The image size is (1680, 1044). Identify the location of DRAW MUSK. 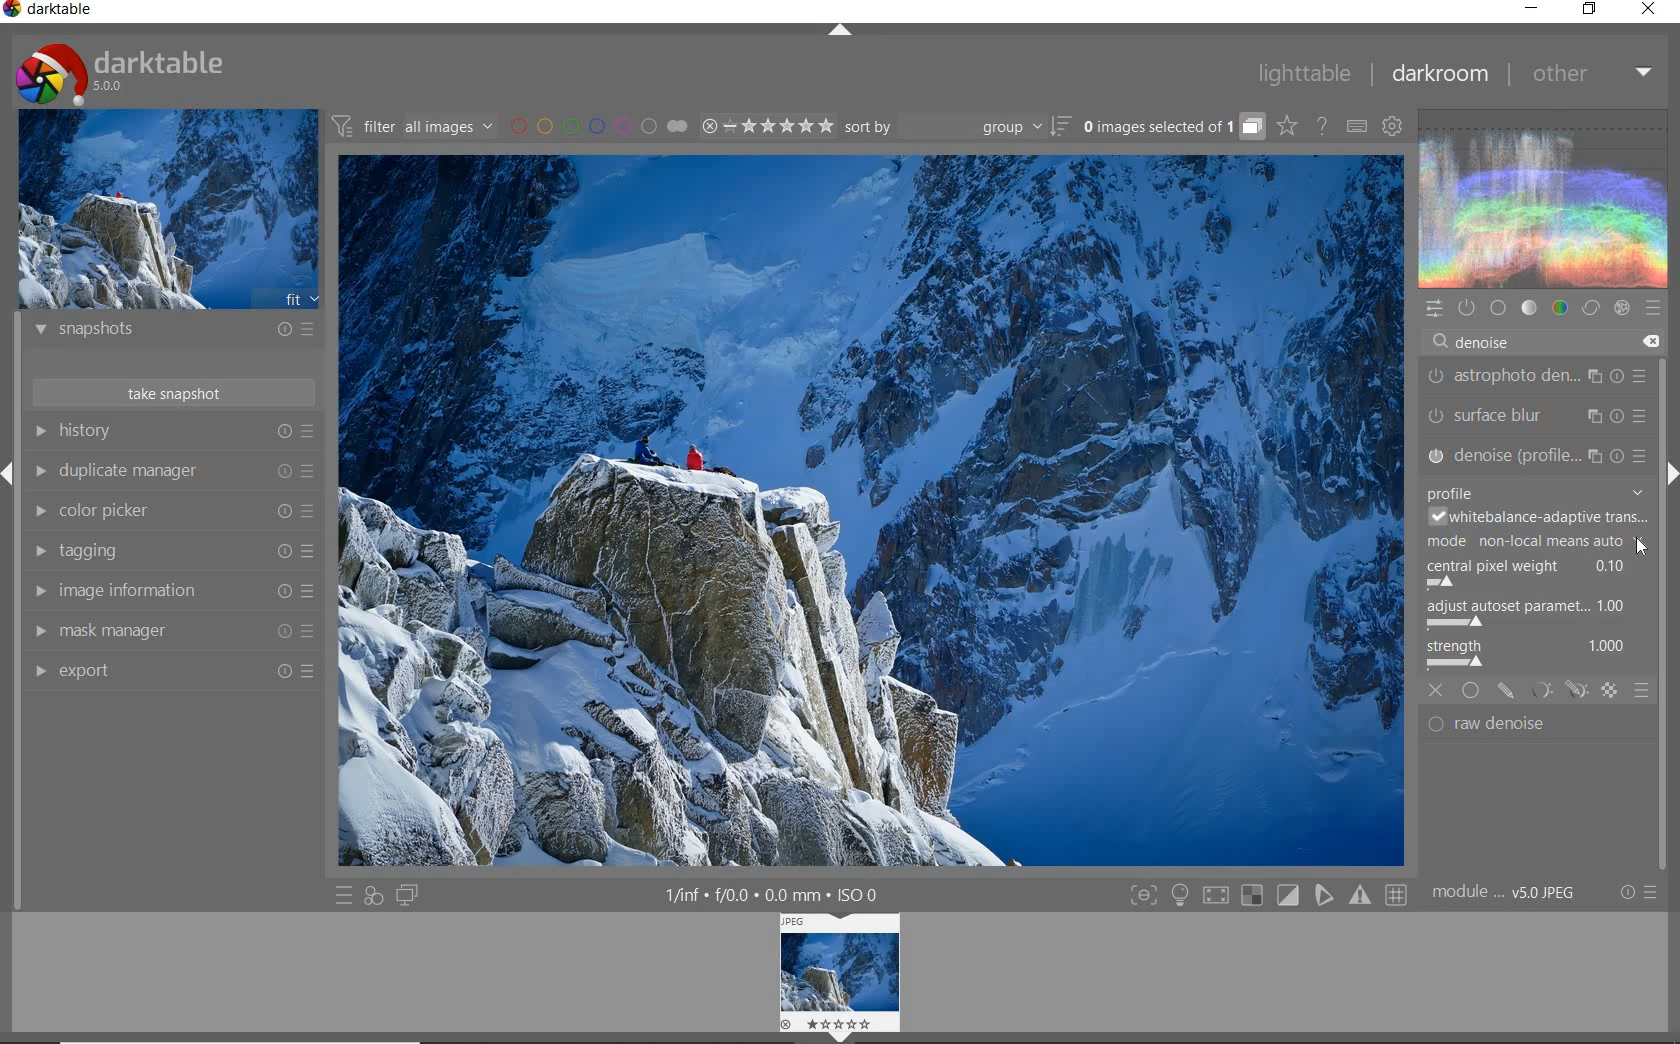
(1506, 692).